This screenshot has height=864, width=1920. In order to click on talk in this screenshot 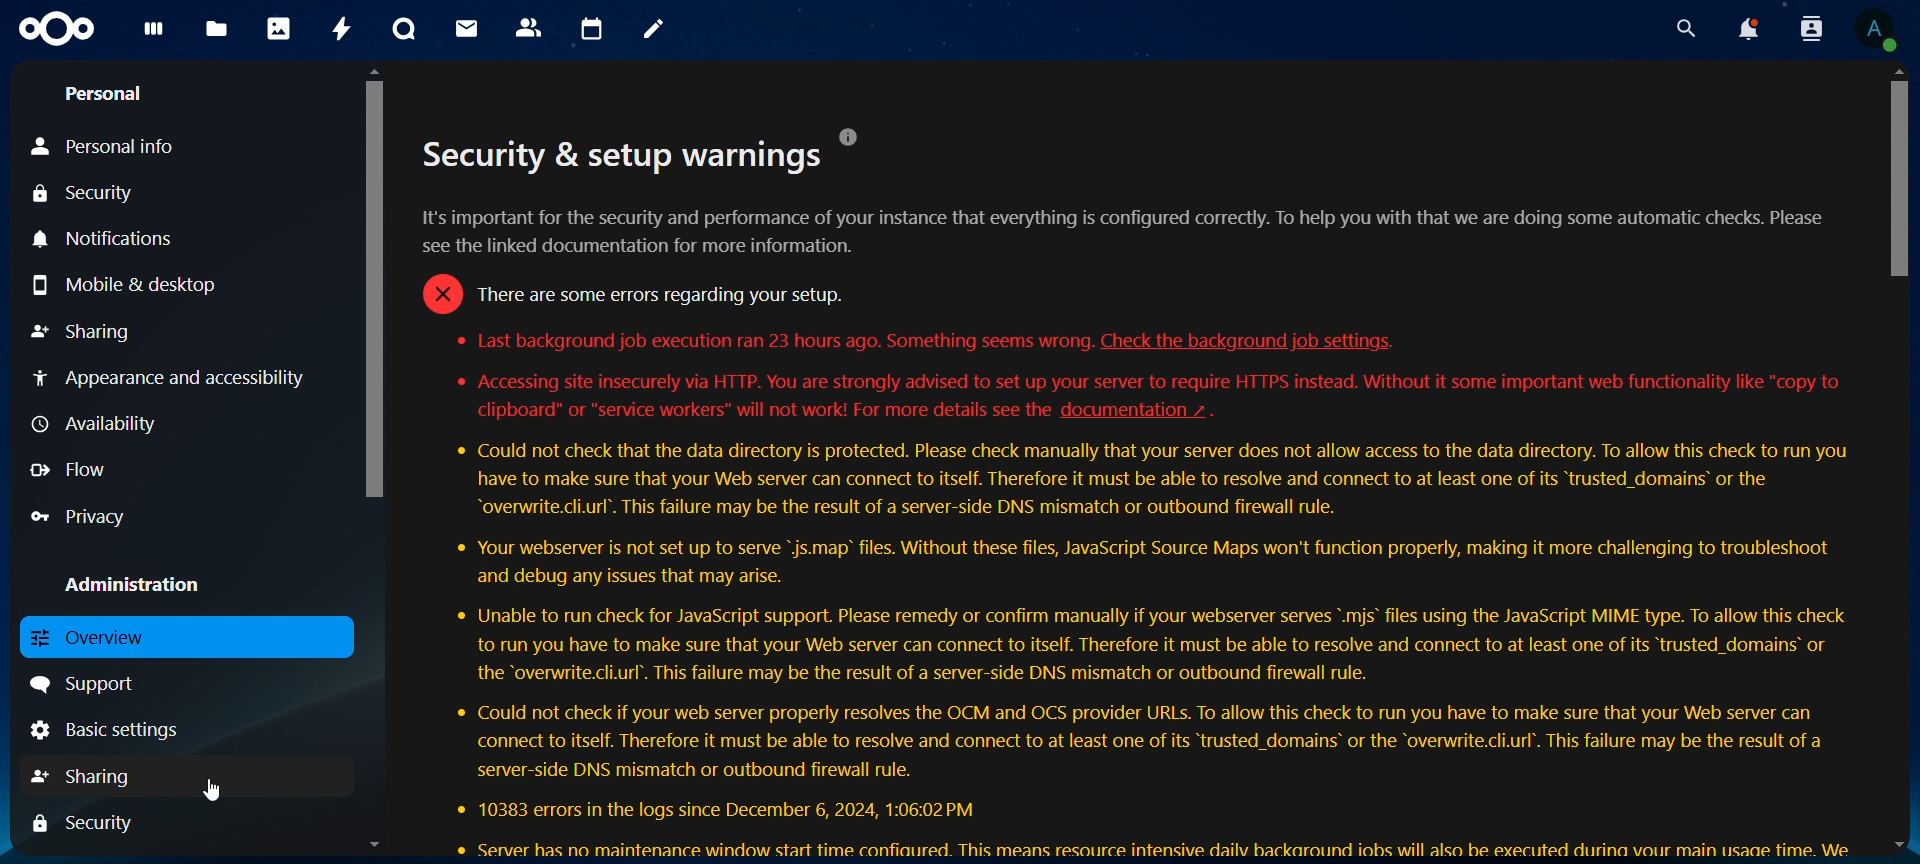, I will do `click(403, 27)`.